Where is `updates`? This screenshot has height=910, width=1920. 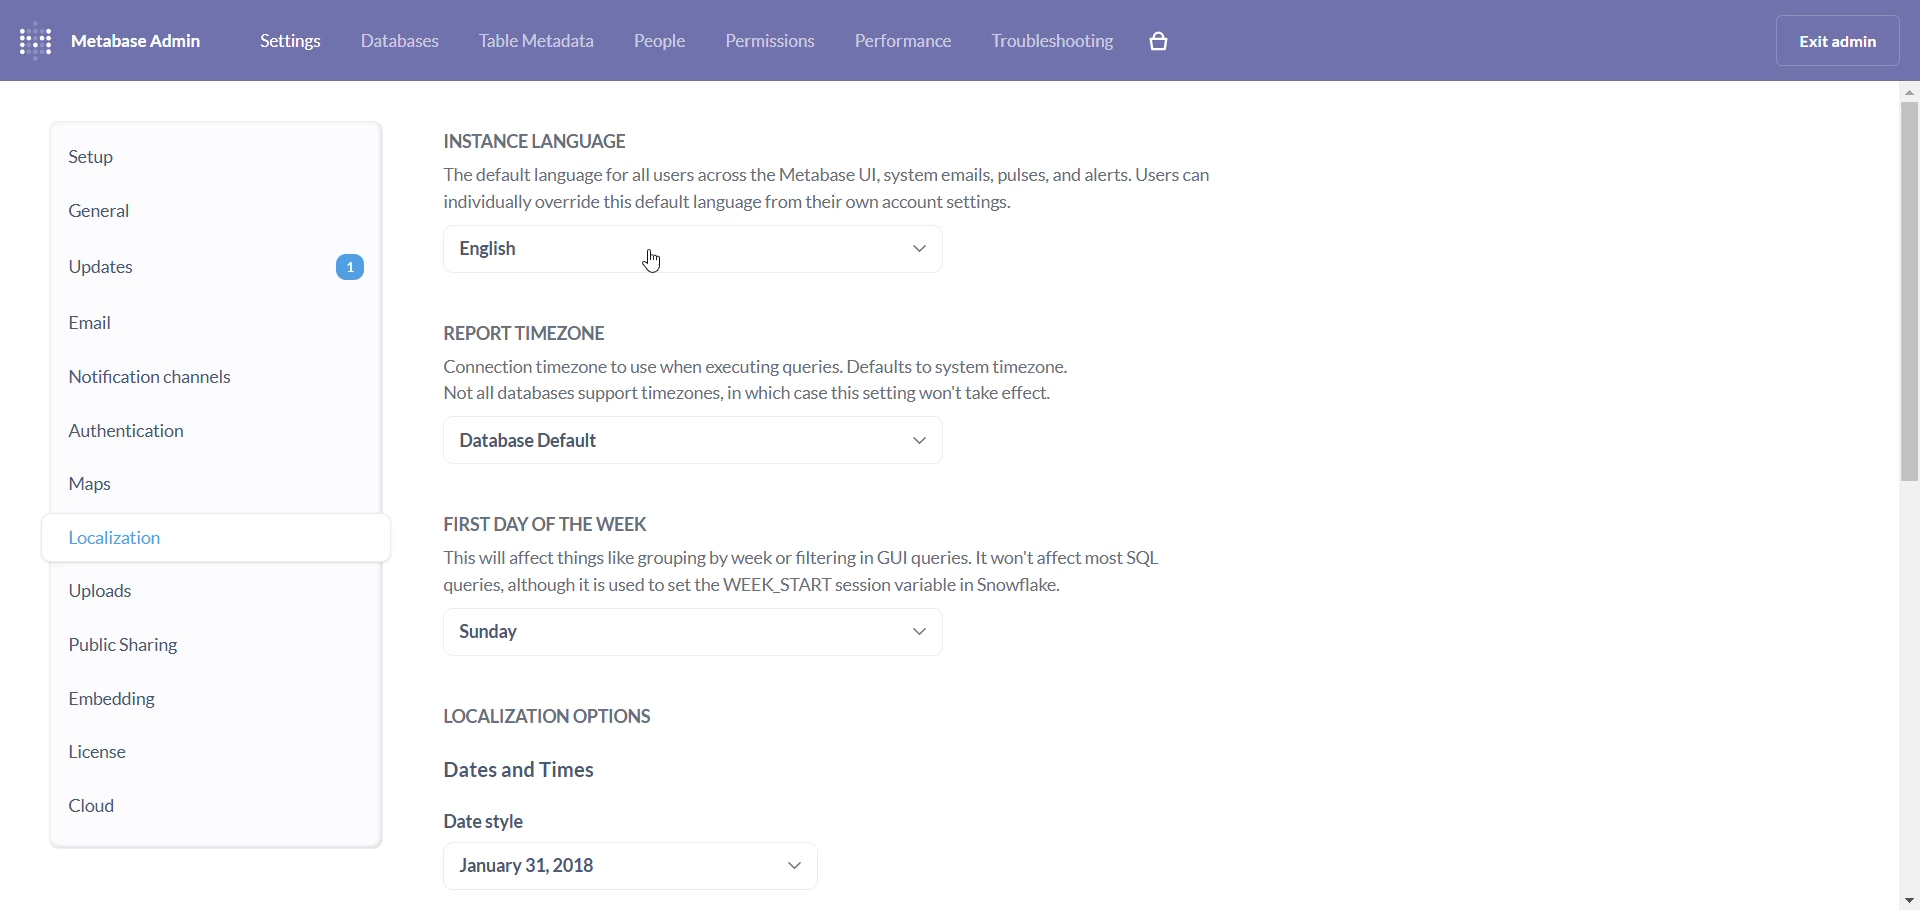
updates is located at coordinates (209, 263).